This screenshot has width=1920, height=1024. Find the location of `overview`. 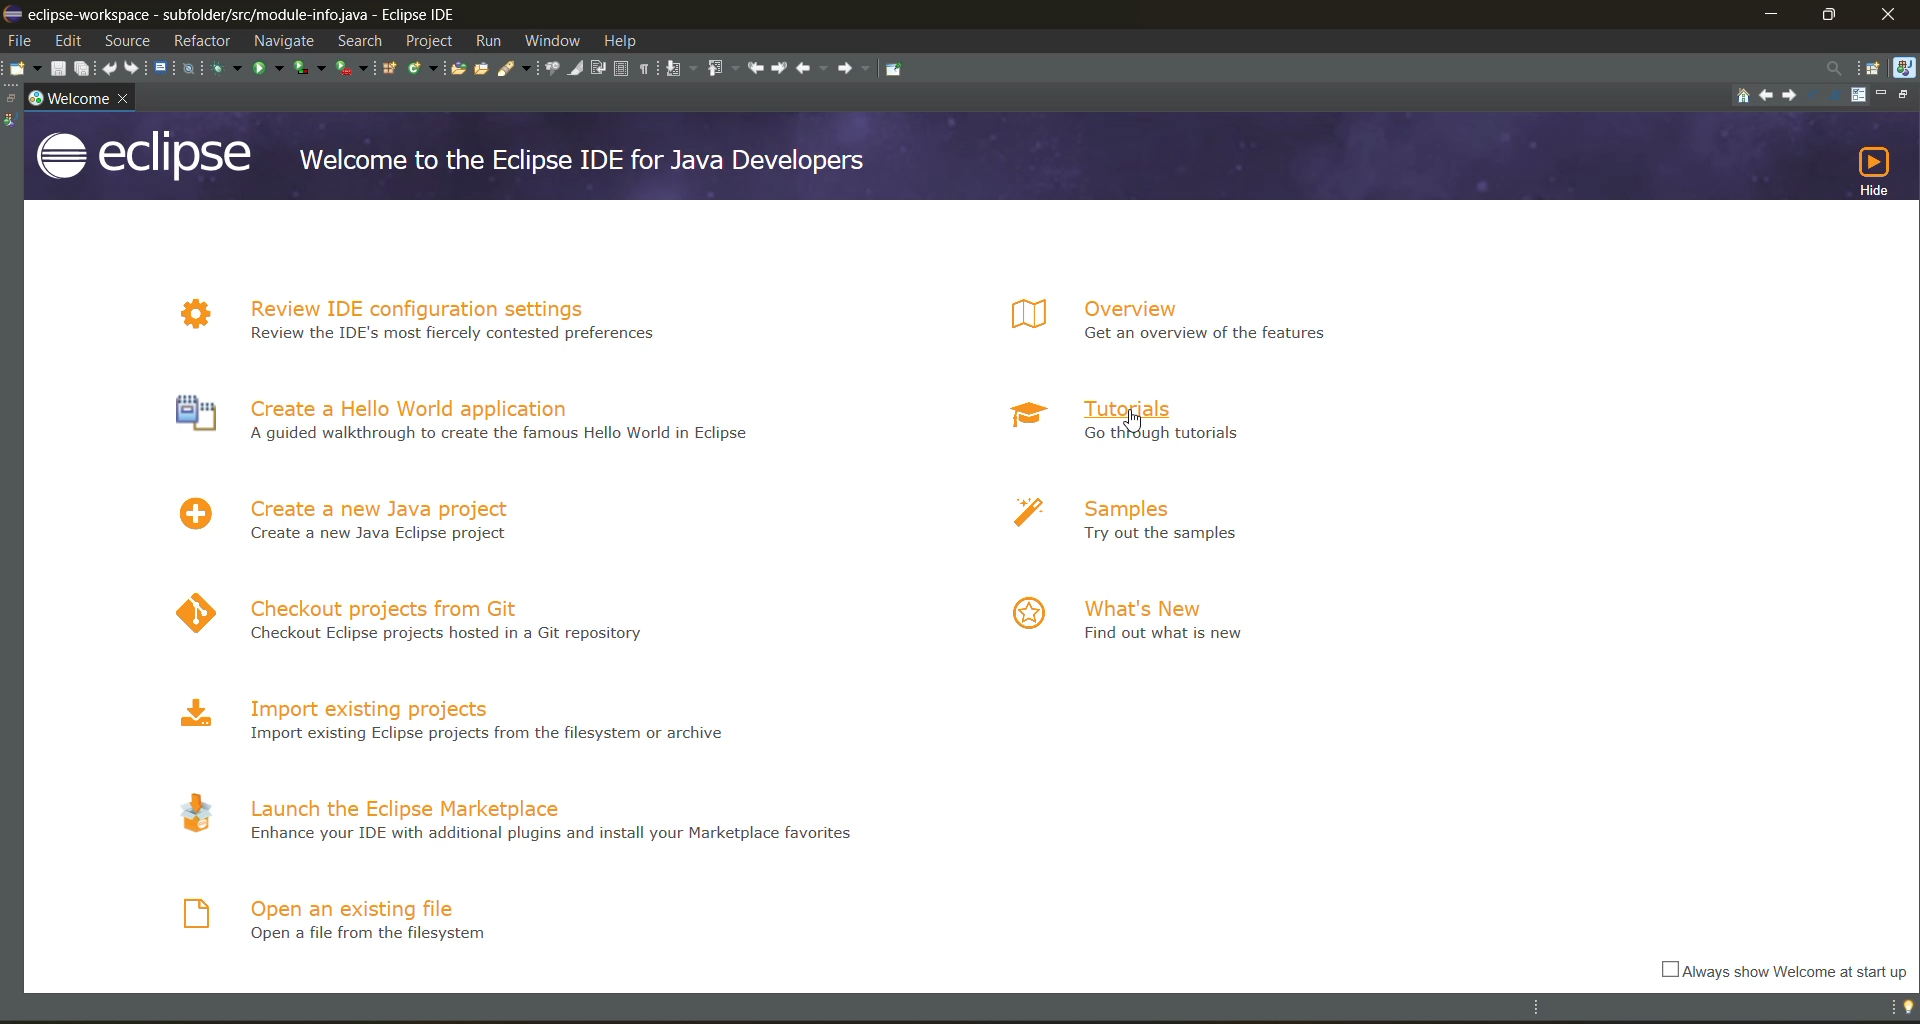

overview is located at coordinates (1179, 320).